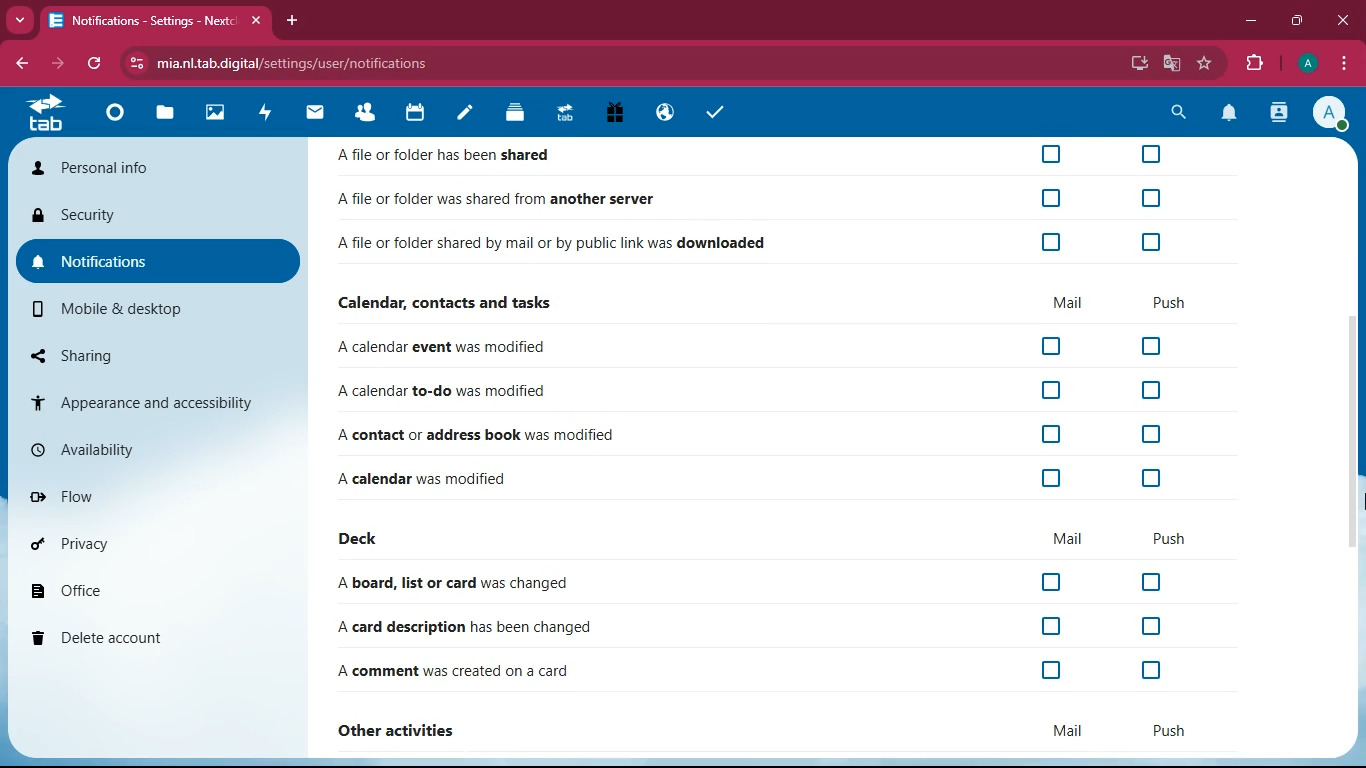 This screenshot has height=768, width=1366. Describe the element at coordinates (1170, 537) in the screenshot. I see `push` at that location.